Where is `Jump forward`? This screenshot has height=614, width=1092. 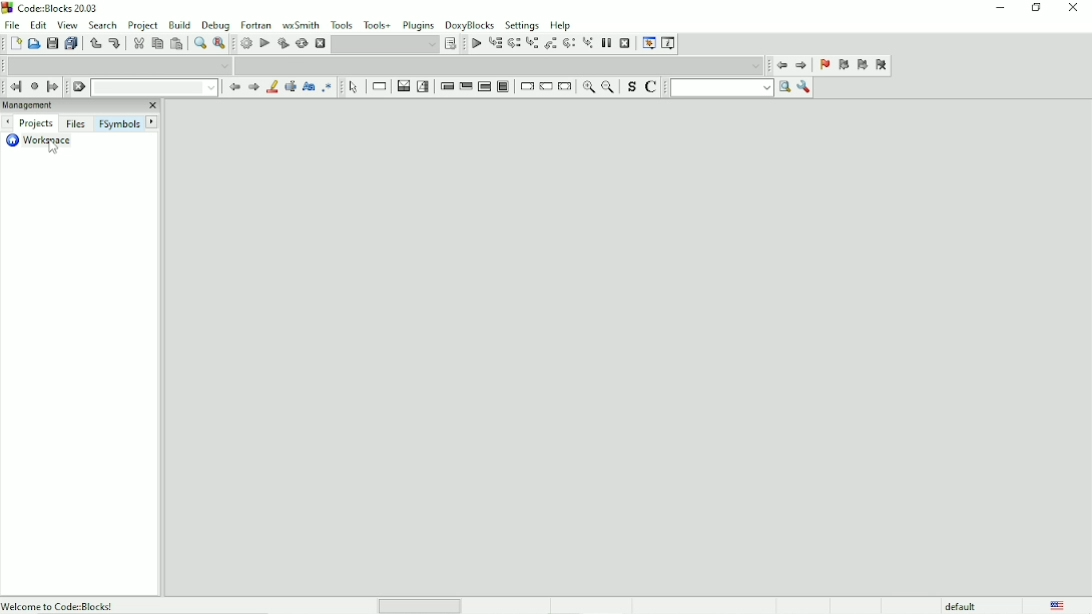
Jump forward is located at coordinates (802, 67).